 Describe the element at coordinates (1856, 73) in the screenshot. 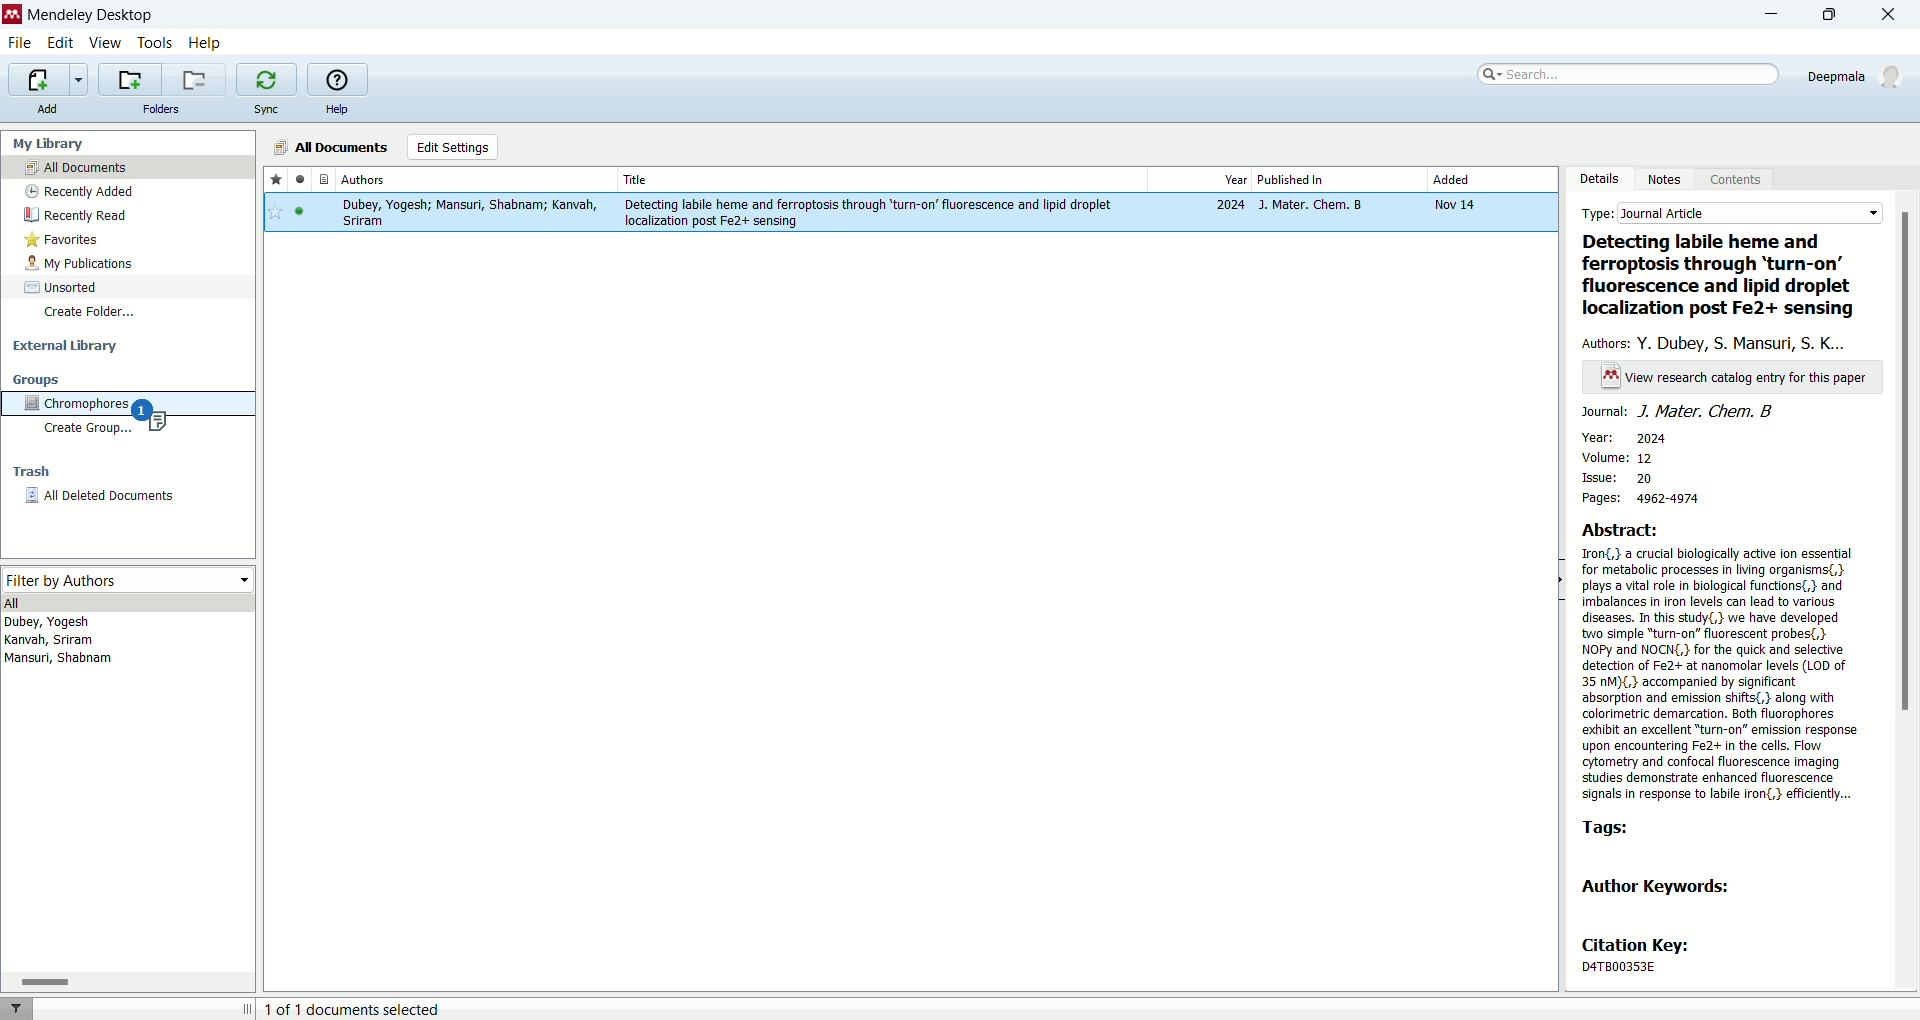

I see `Deepmala` at that location.